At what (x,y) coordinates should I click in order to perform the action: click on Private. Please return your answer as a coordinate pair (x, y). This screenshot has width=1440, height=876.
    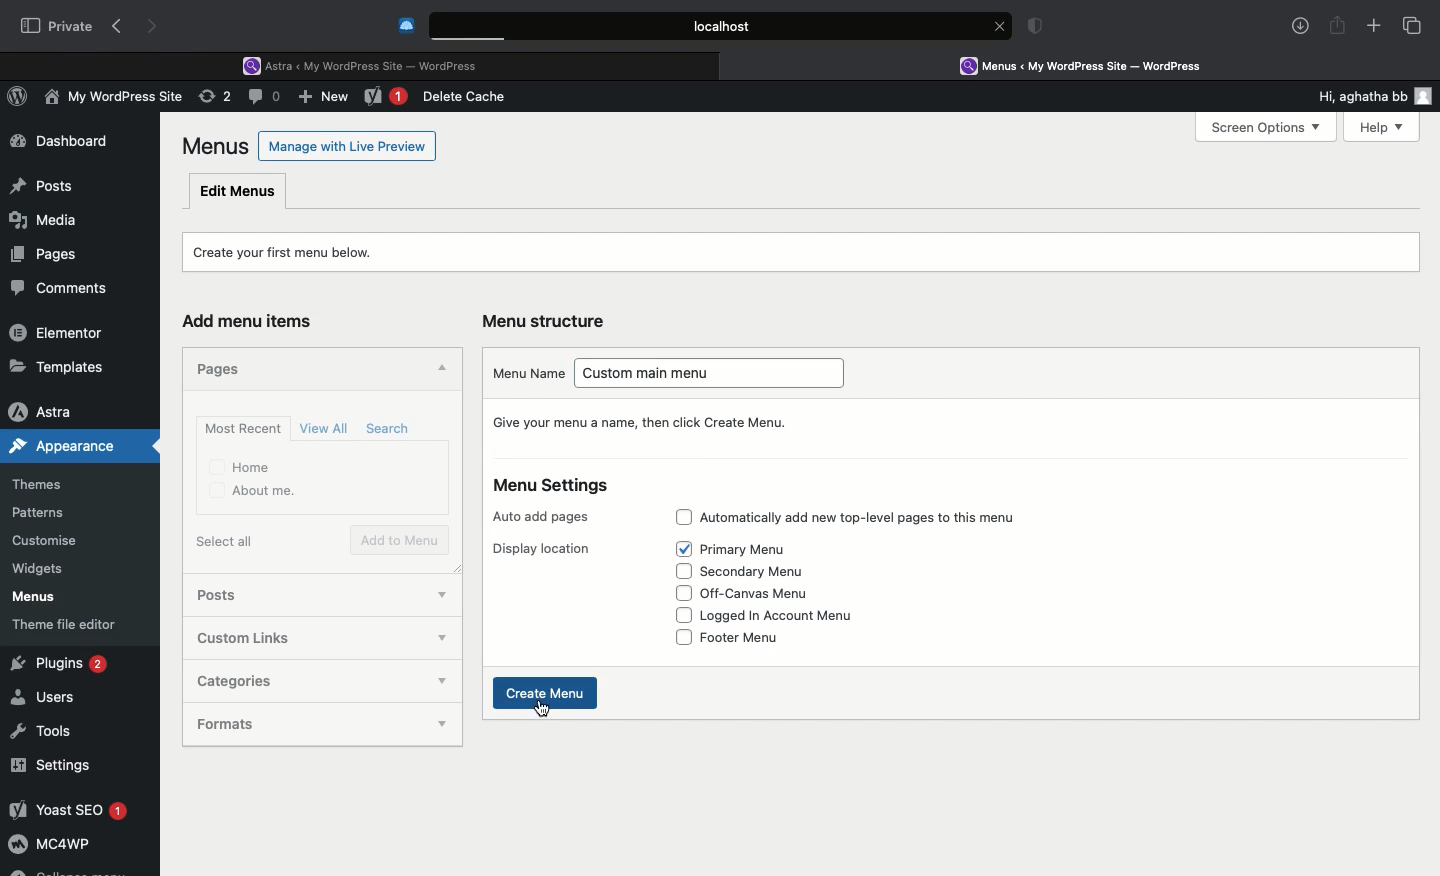
    Looking at the image, I should click on (57, 25).